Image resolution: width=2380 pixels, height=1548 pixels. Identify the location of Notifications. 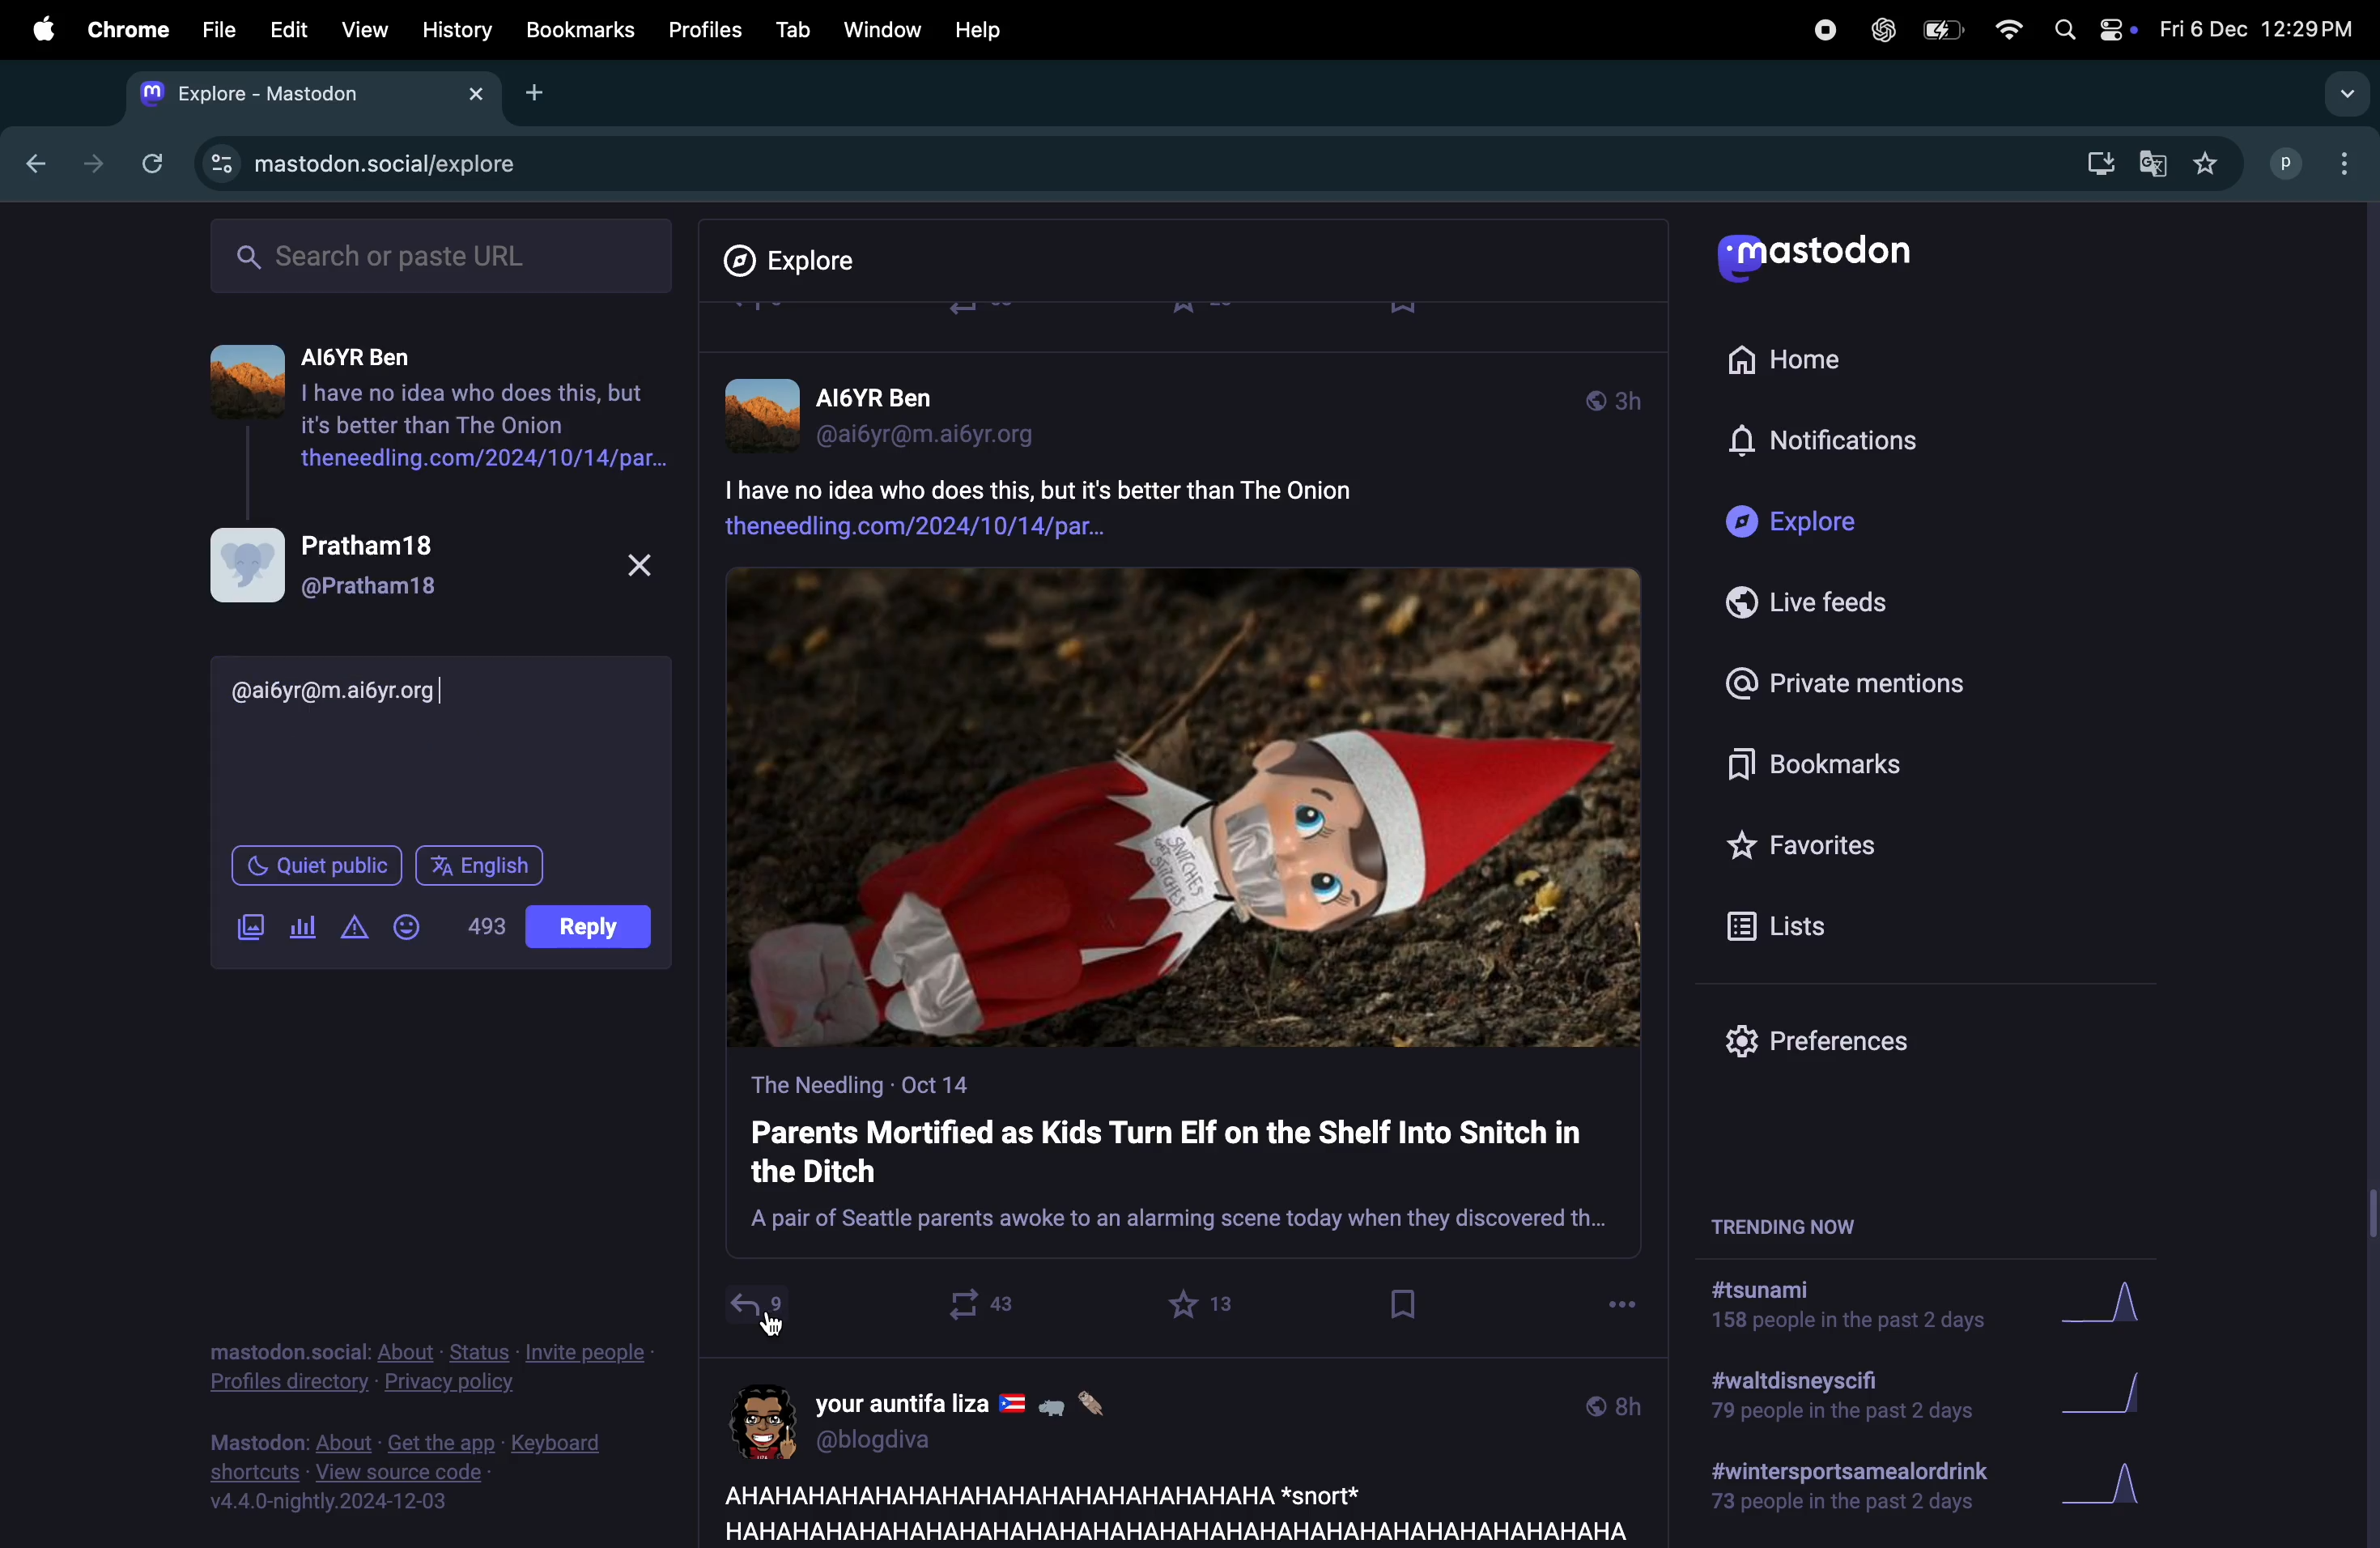
(1829, 442).